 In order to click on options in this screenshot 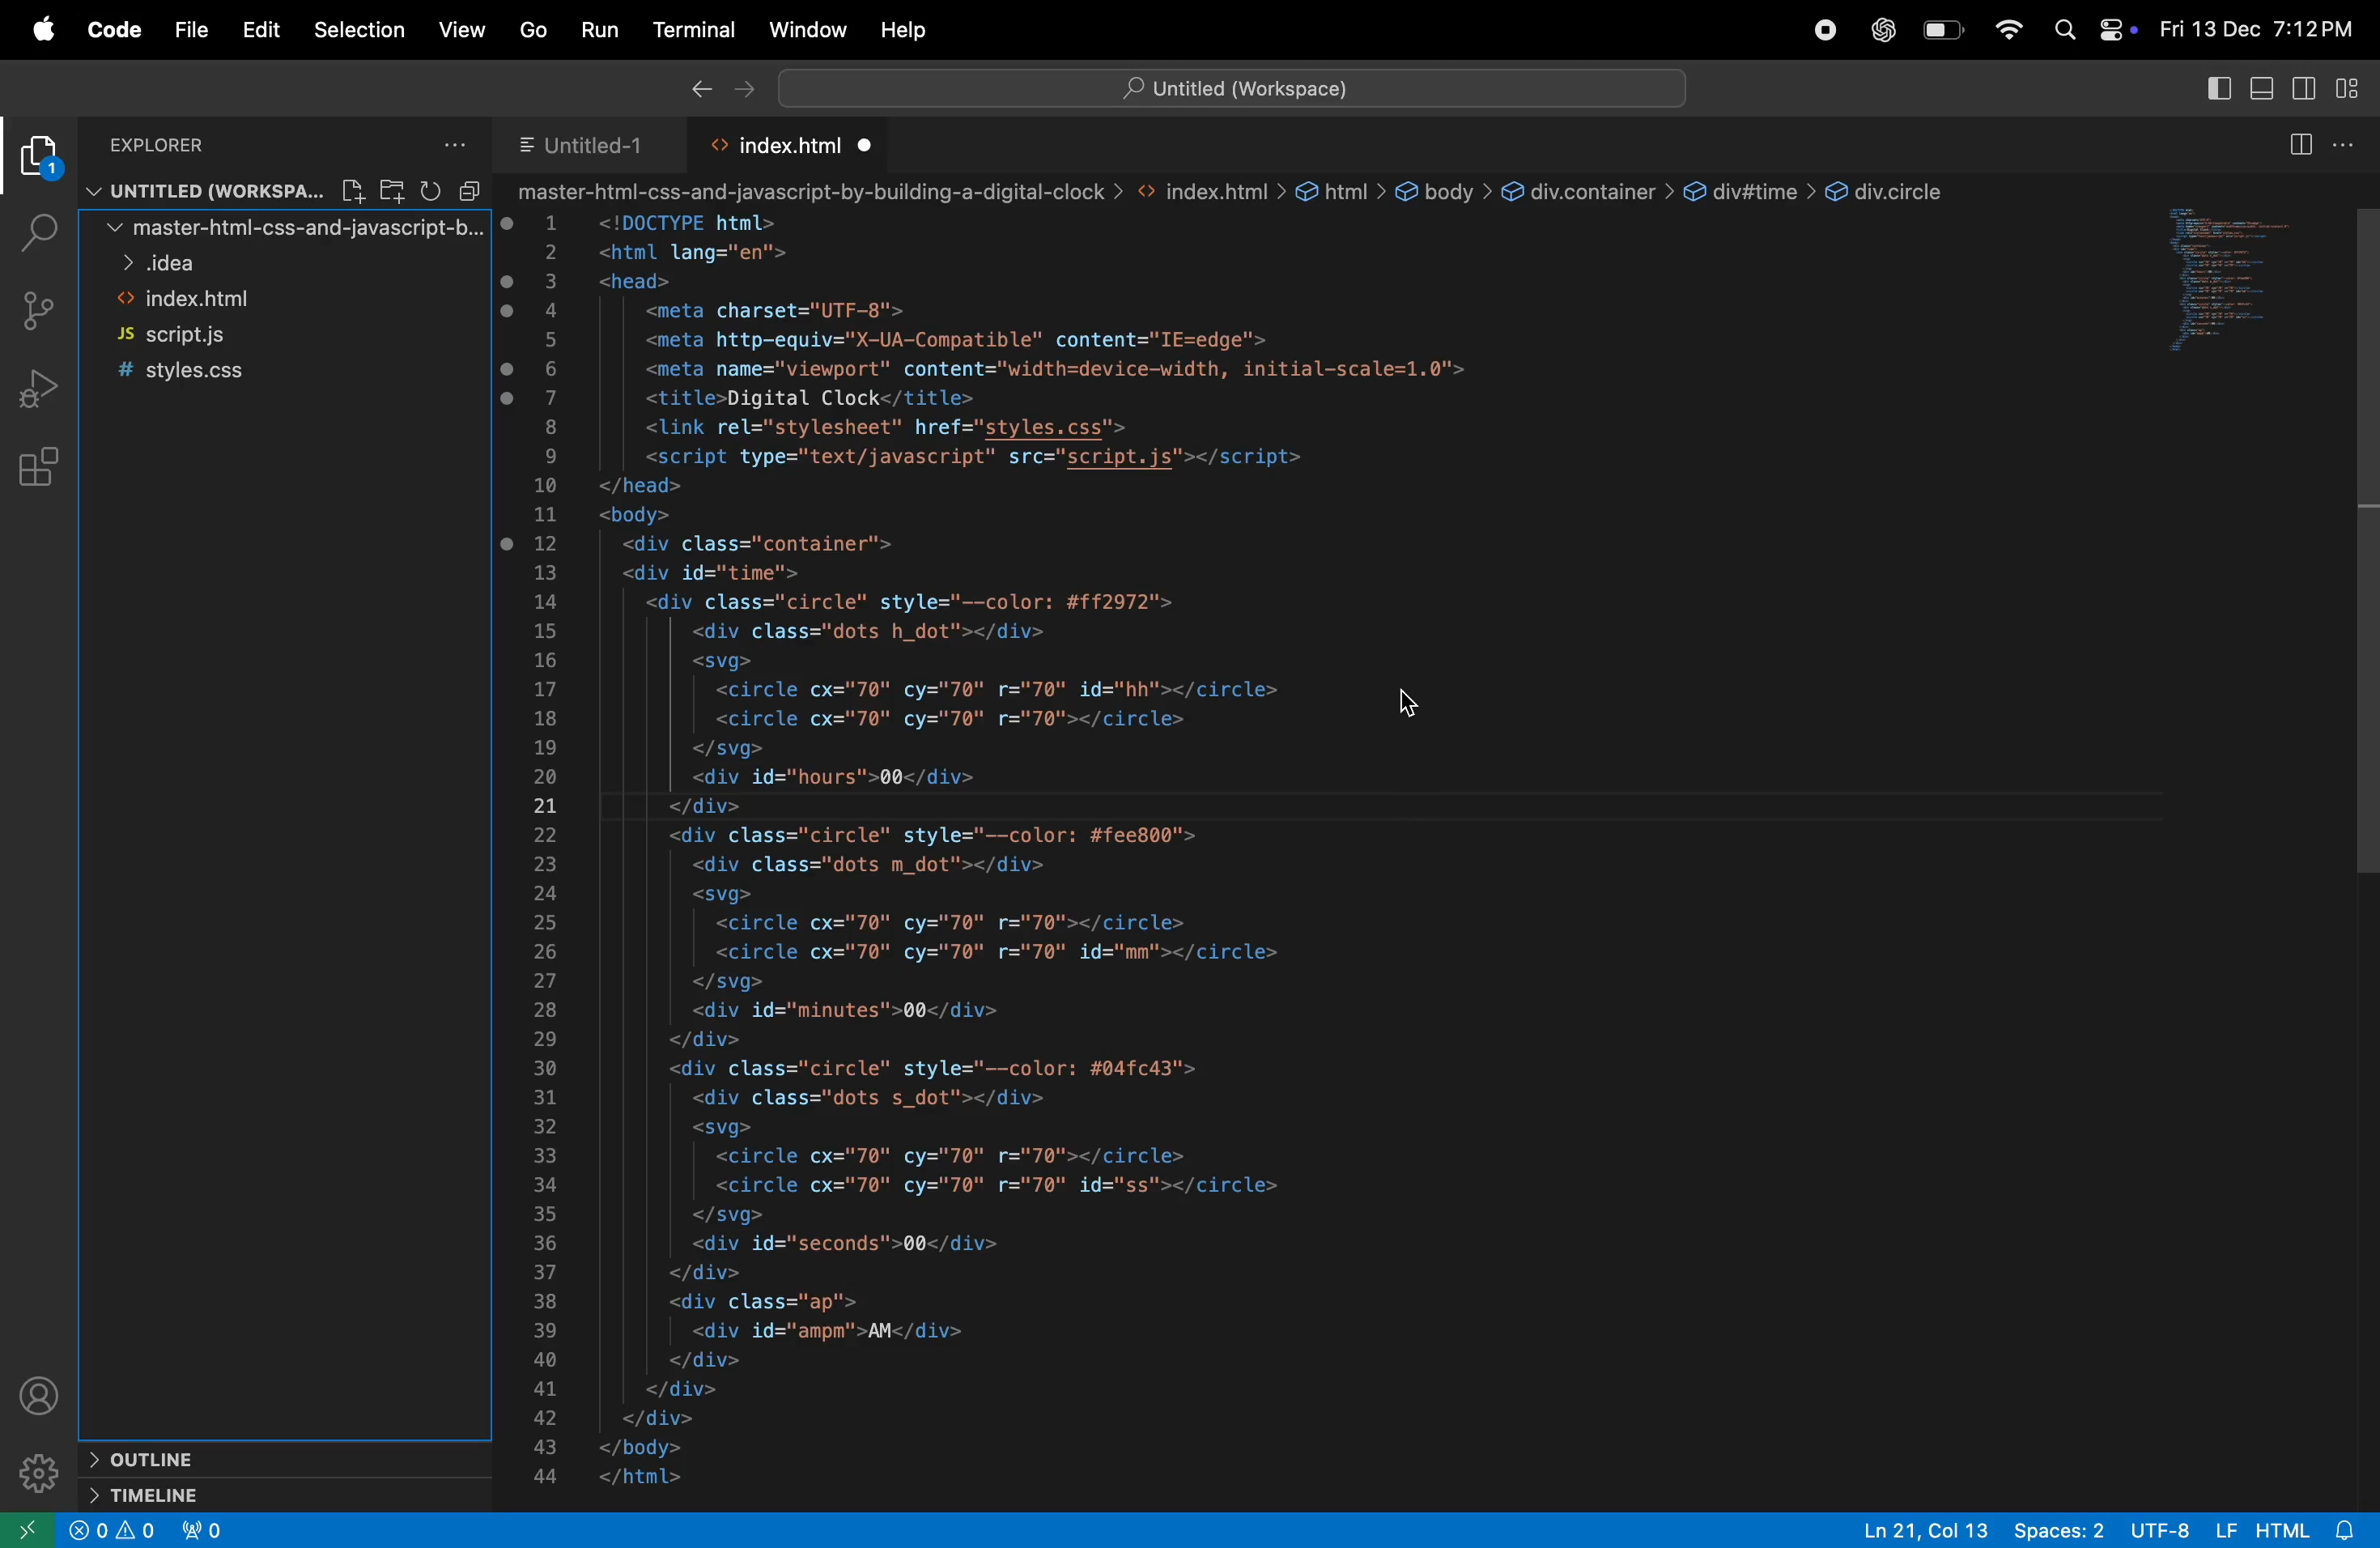, I will do `click(457, 143)`.